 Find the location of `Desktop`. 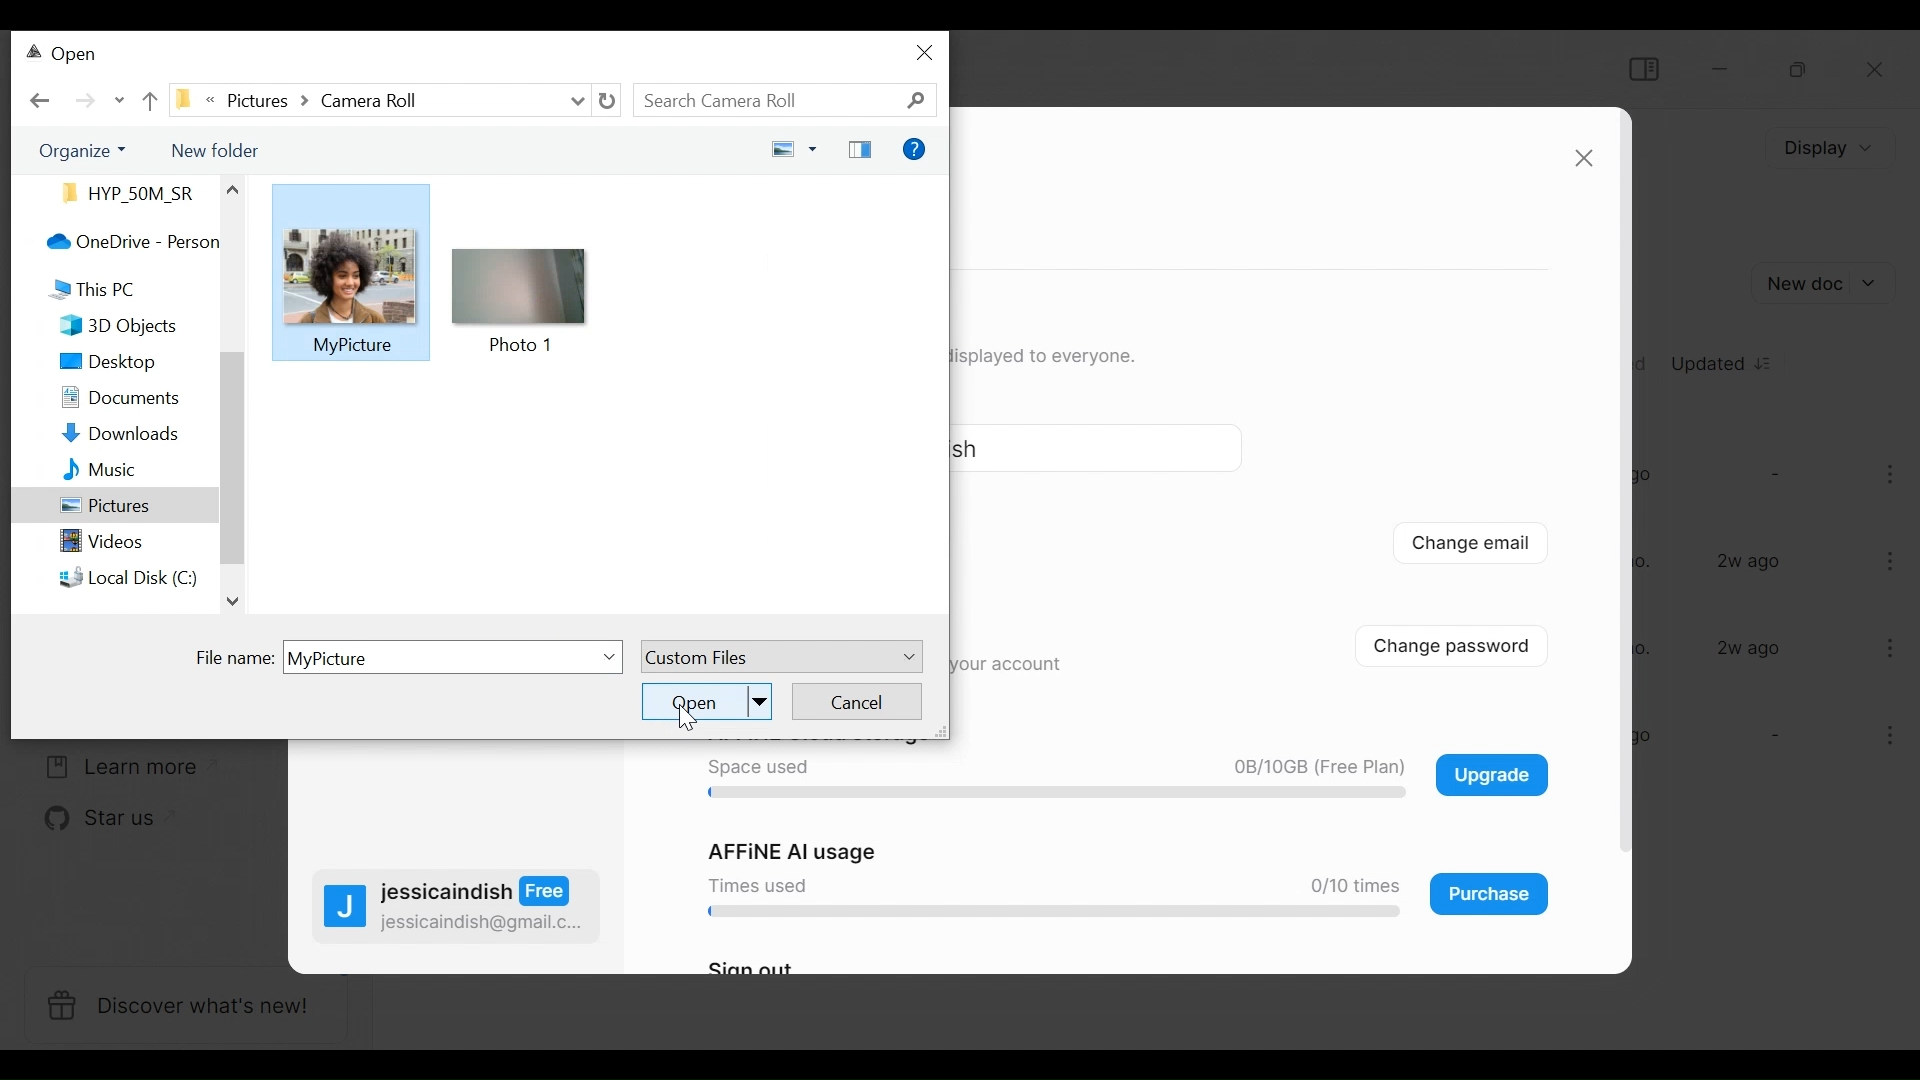

Desktop is located at coordinates (105, 363).